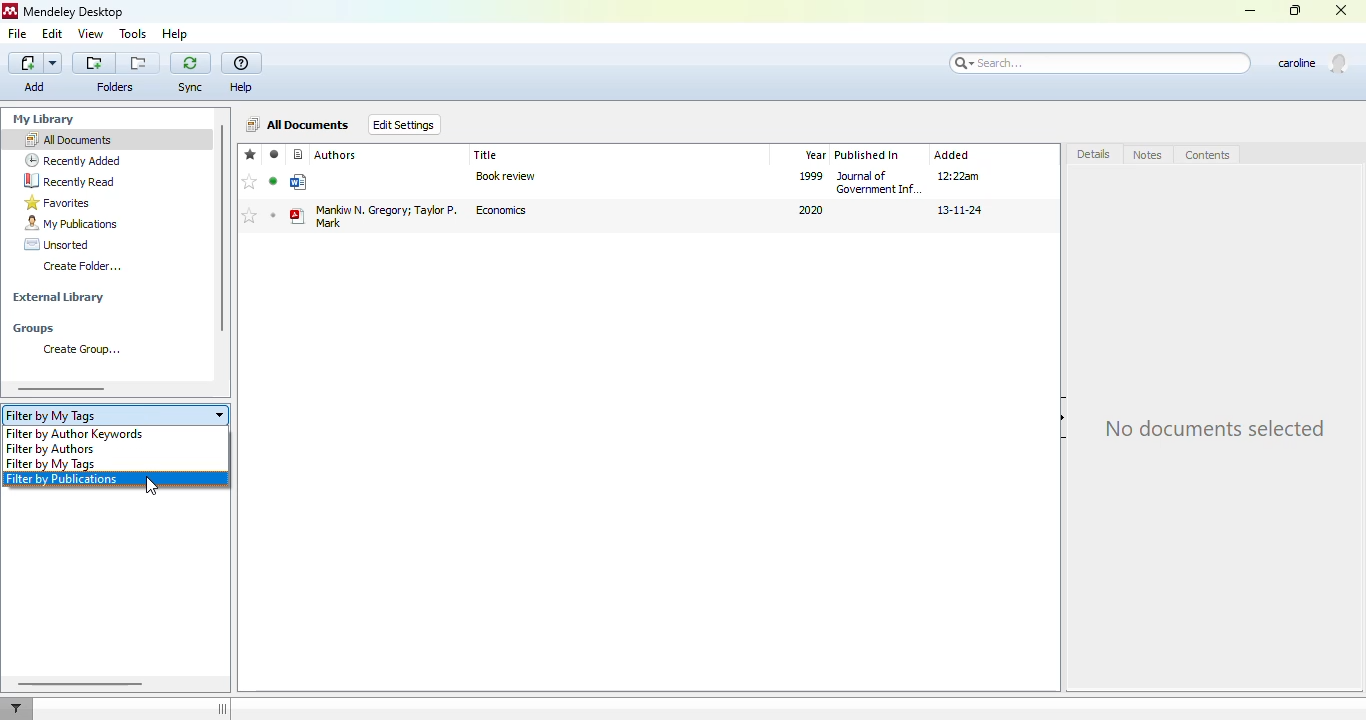 The height and width of the screenshot is (720, 1366). What do you see at coordinates (501, 210) in the screenshot?
I see `economics` at bounding box center [501, 210].